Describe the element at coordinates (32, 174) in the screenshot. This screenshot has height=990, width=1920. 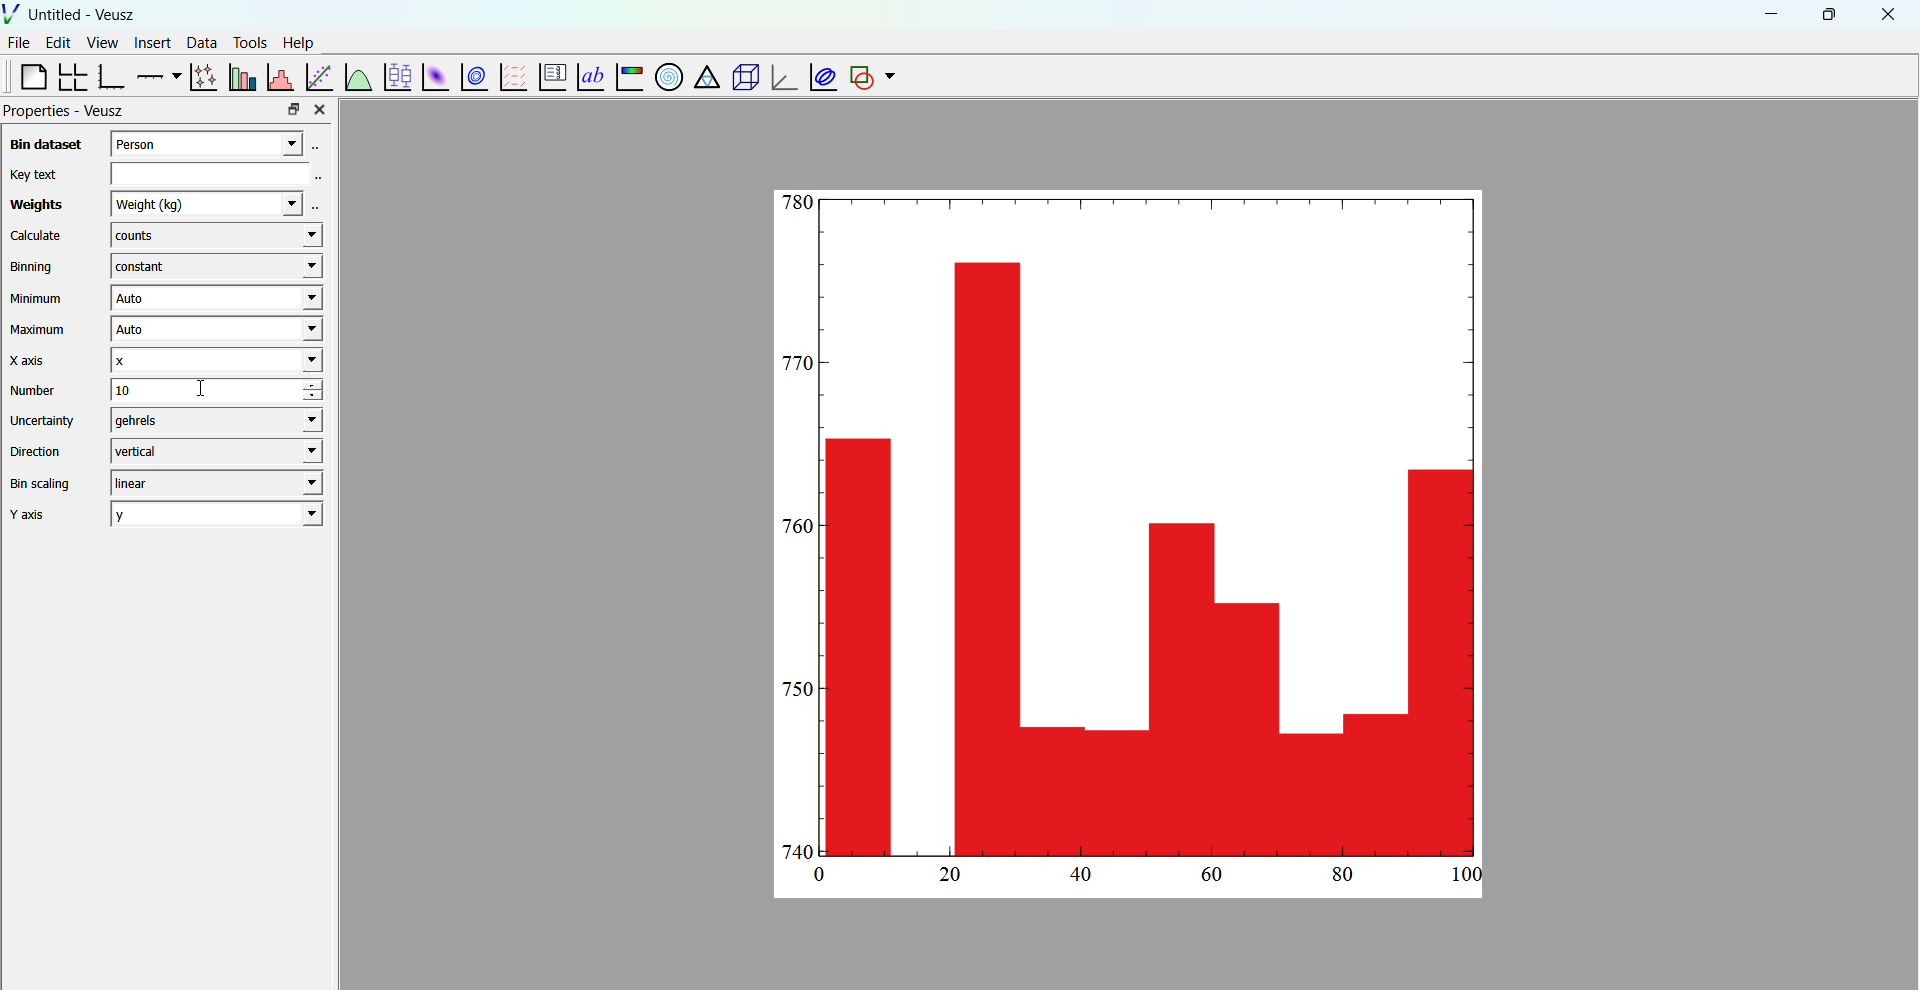
I see `Key text` at that location.